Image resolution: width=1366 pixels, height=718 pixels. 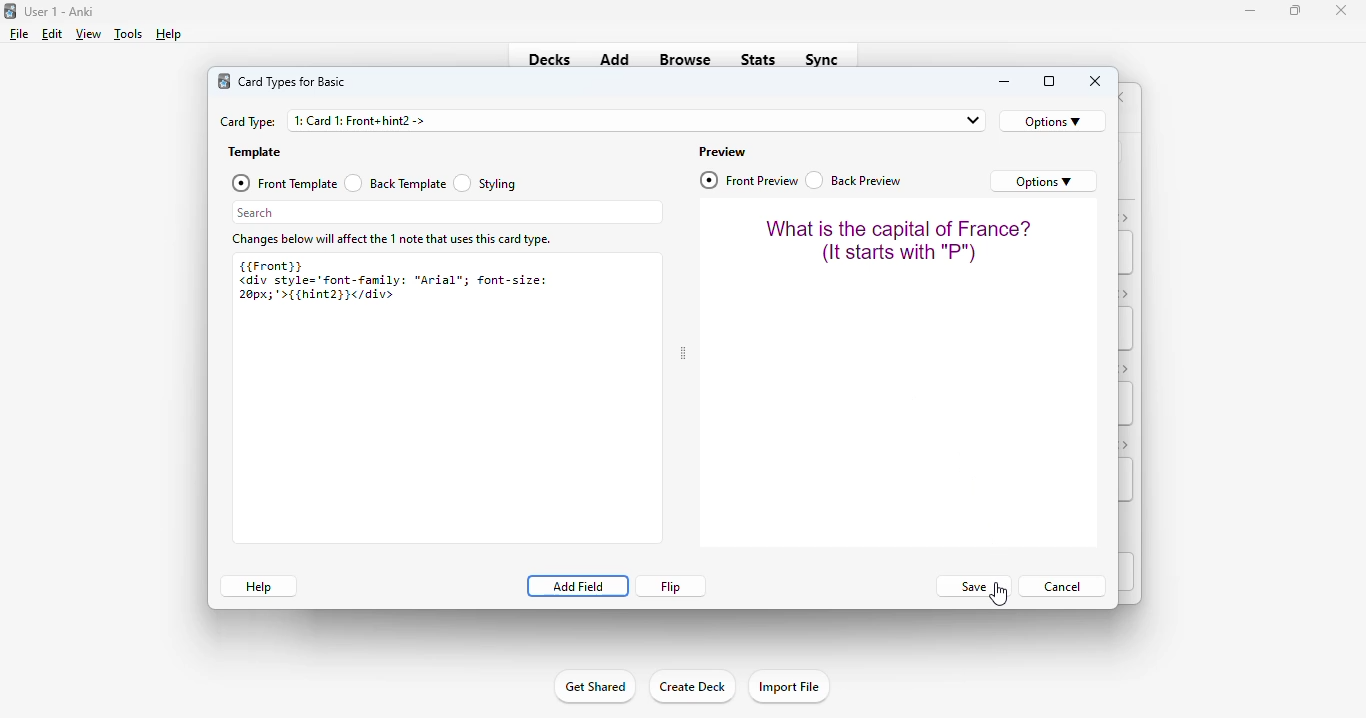 I want to click on minimize, so click(x=1251, y=10).